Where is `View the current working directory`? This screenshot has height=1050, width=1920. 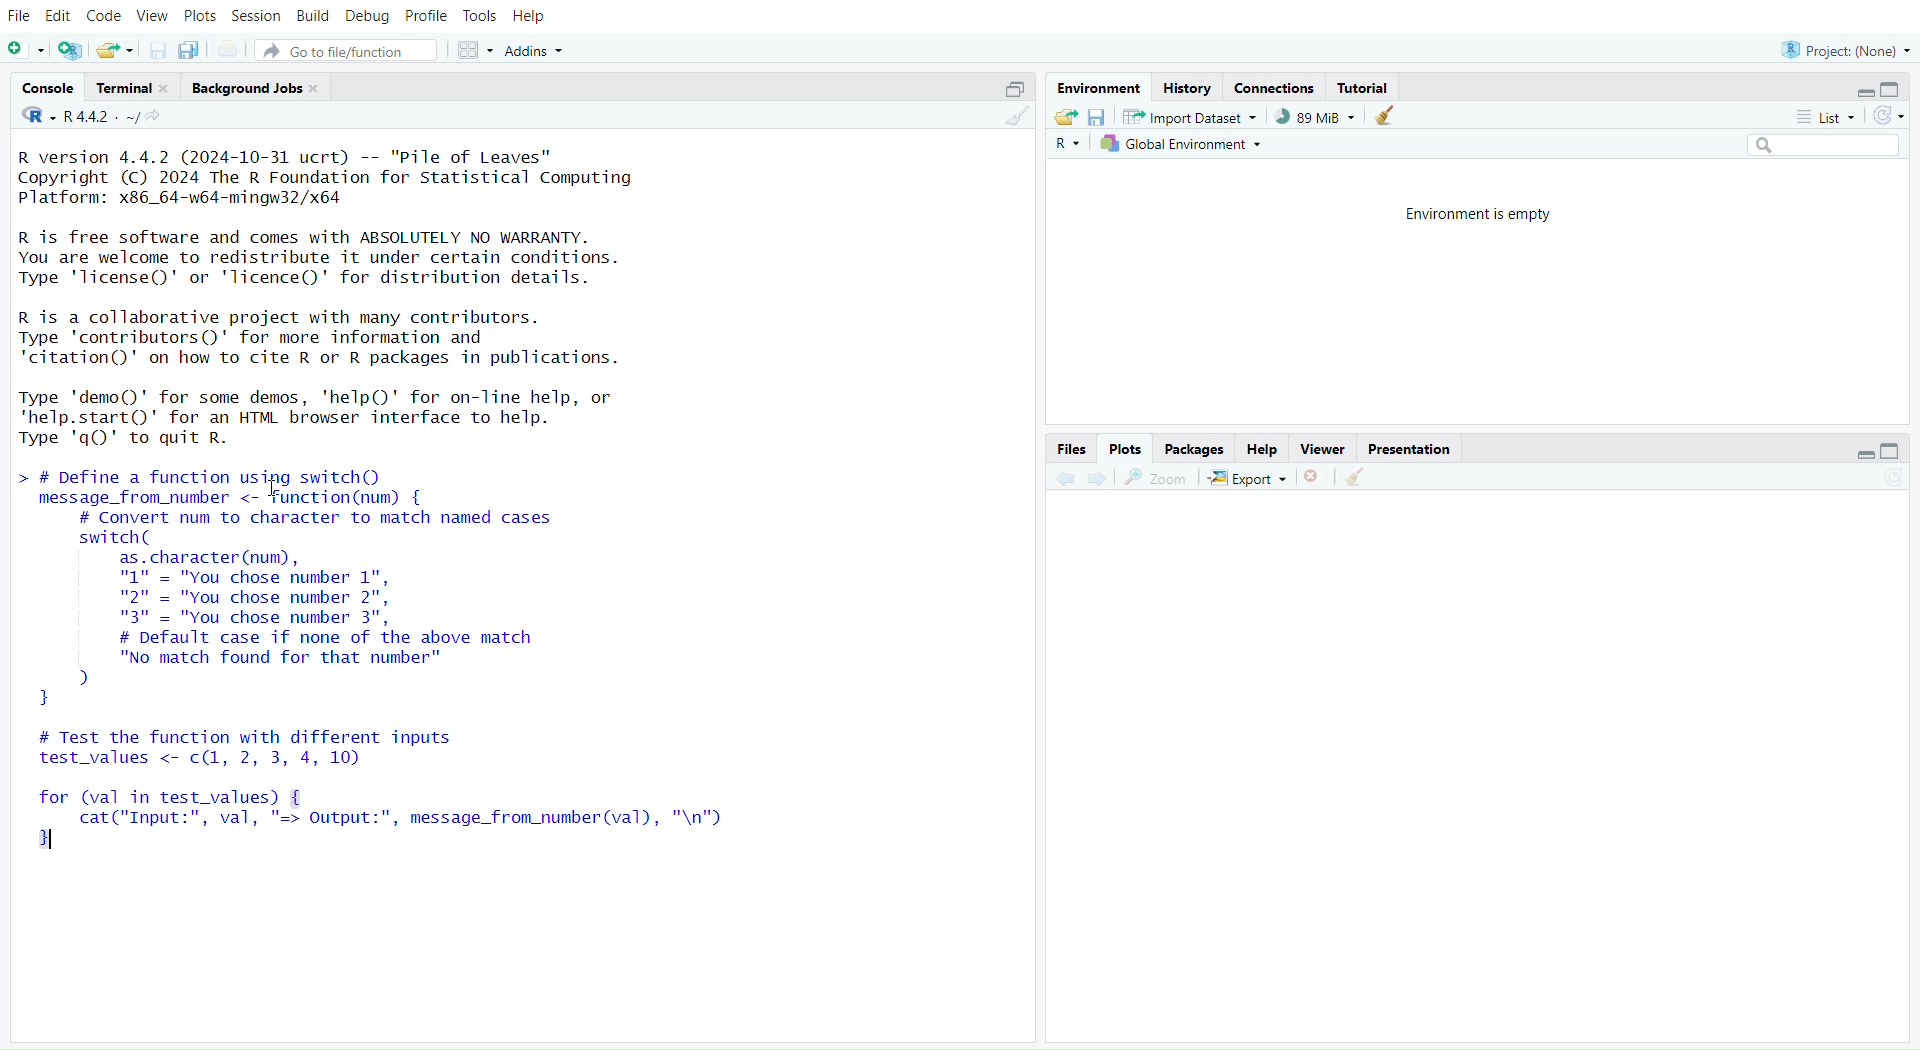 View the current working directory is located at coordinates (160, 119).